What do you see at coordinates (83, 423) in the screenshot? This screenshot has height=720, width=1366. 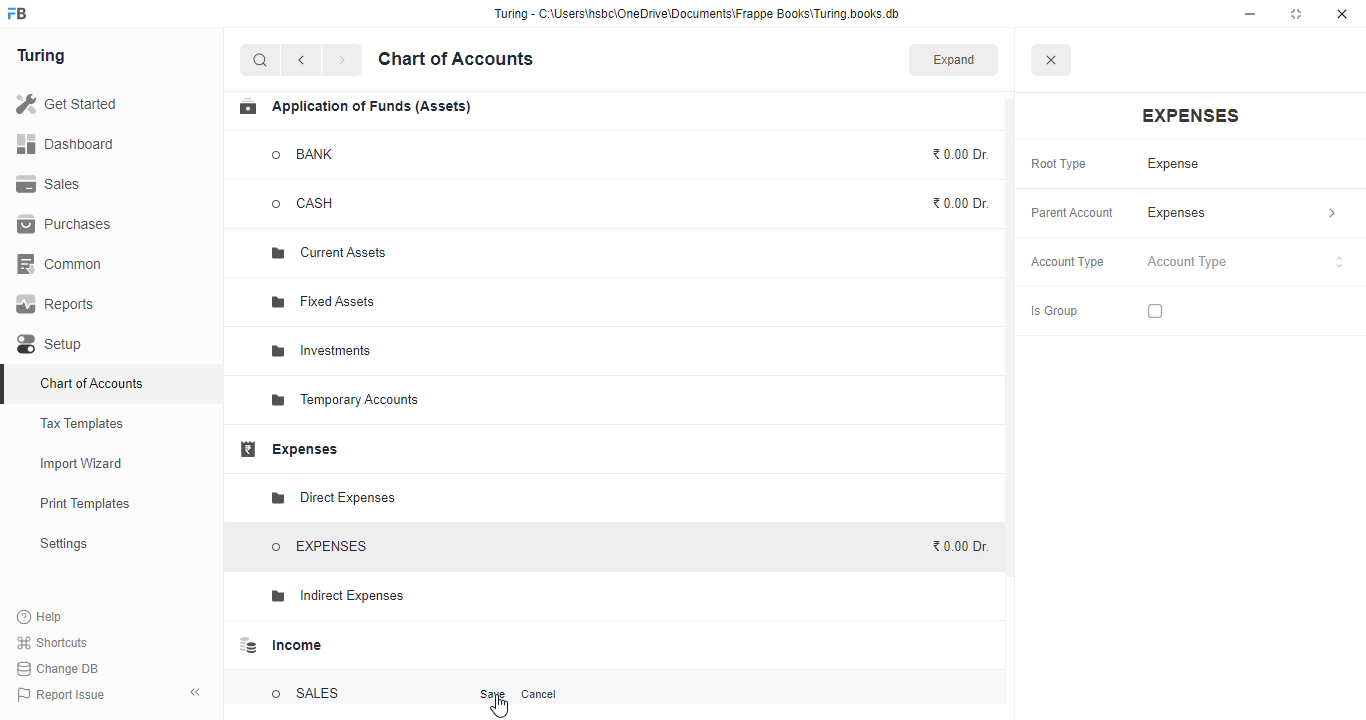 I see `tax templates` at bounding box center [83, 423].